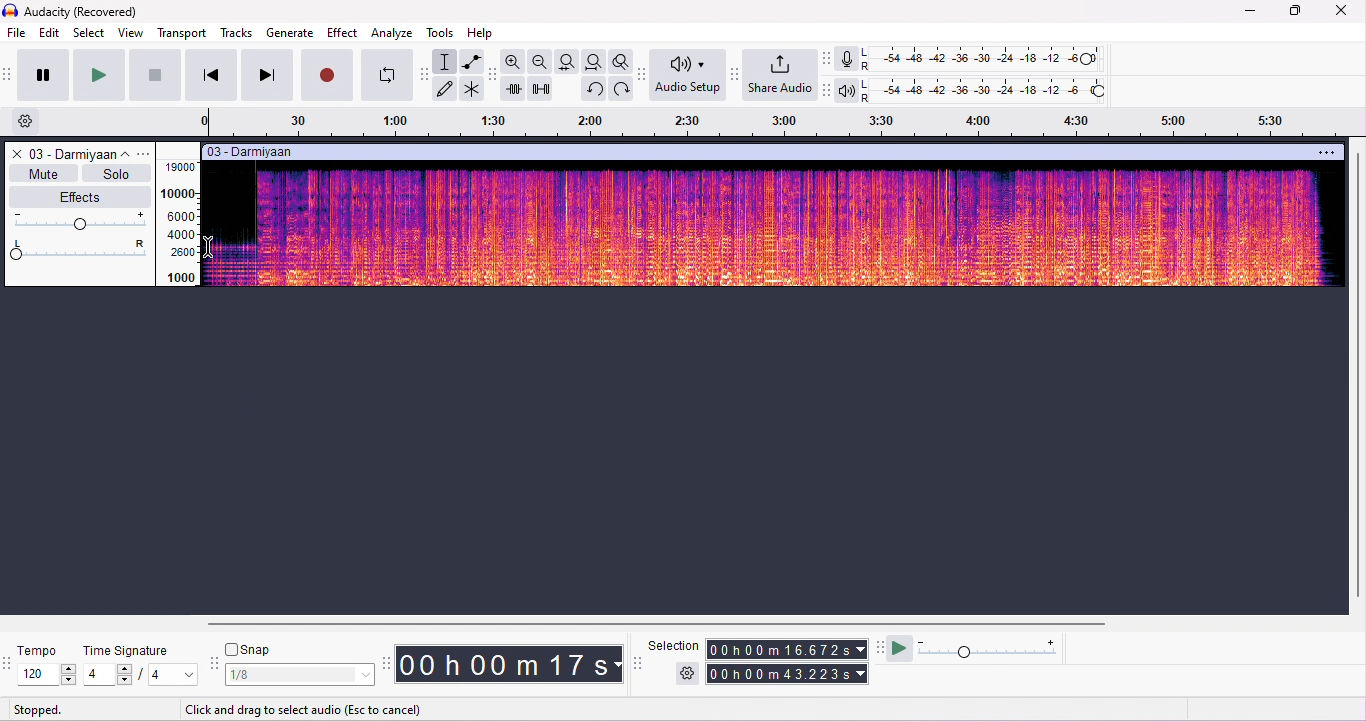 The height and width of the screenshot is (722, 1366). Describe the element at coordinates (789, 649) in the screenshot. I see `selection time` at that location.